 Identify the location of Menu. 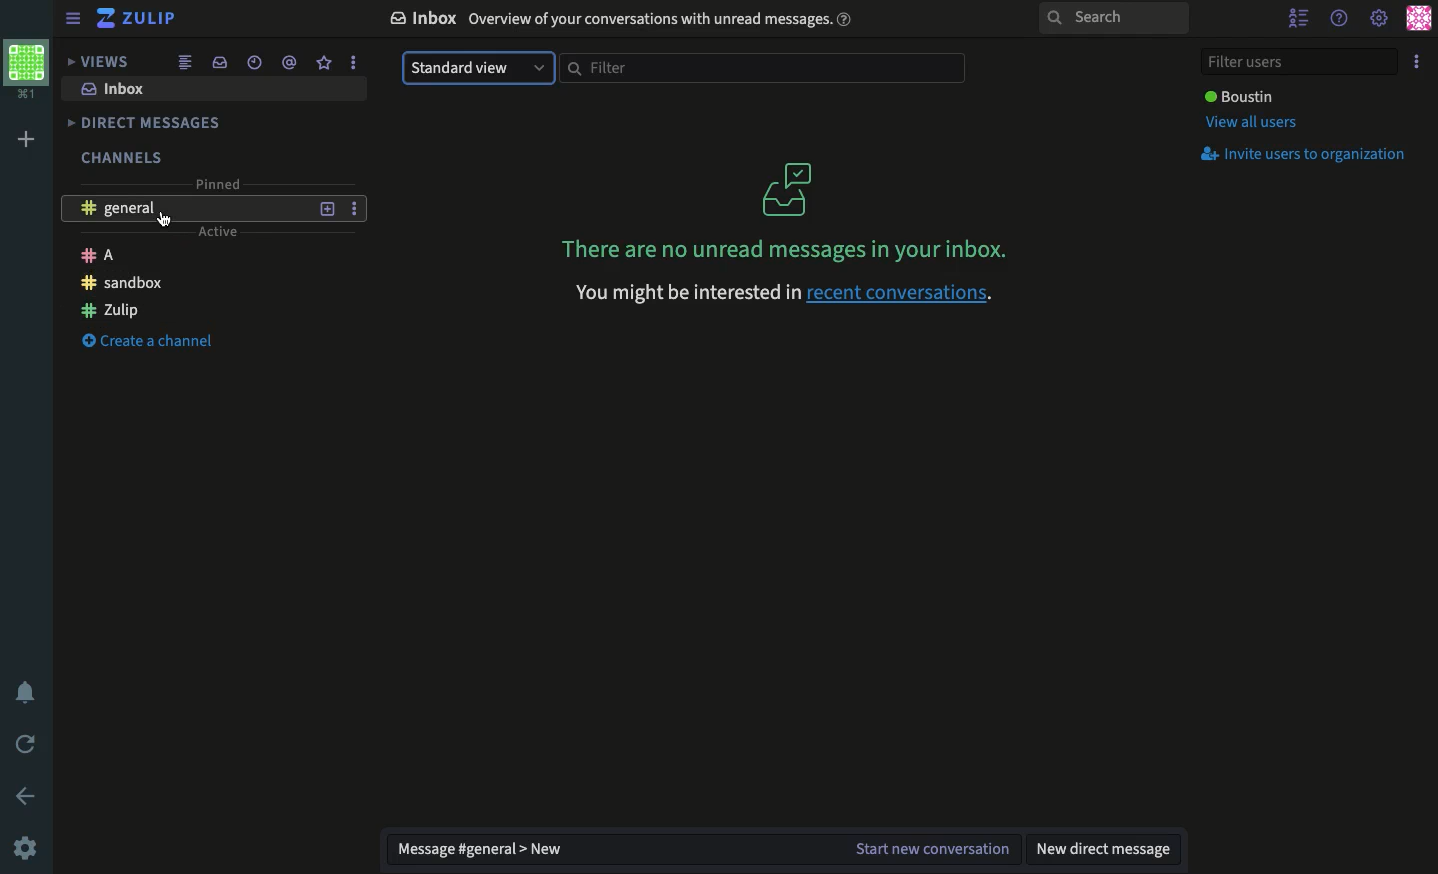
(74, 17).